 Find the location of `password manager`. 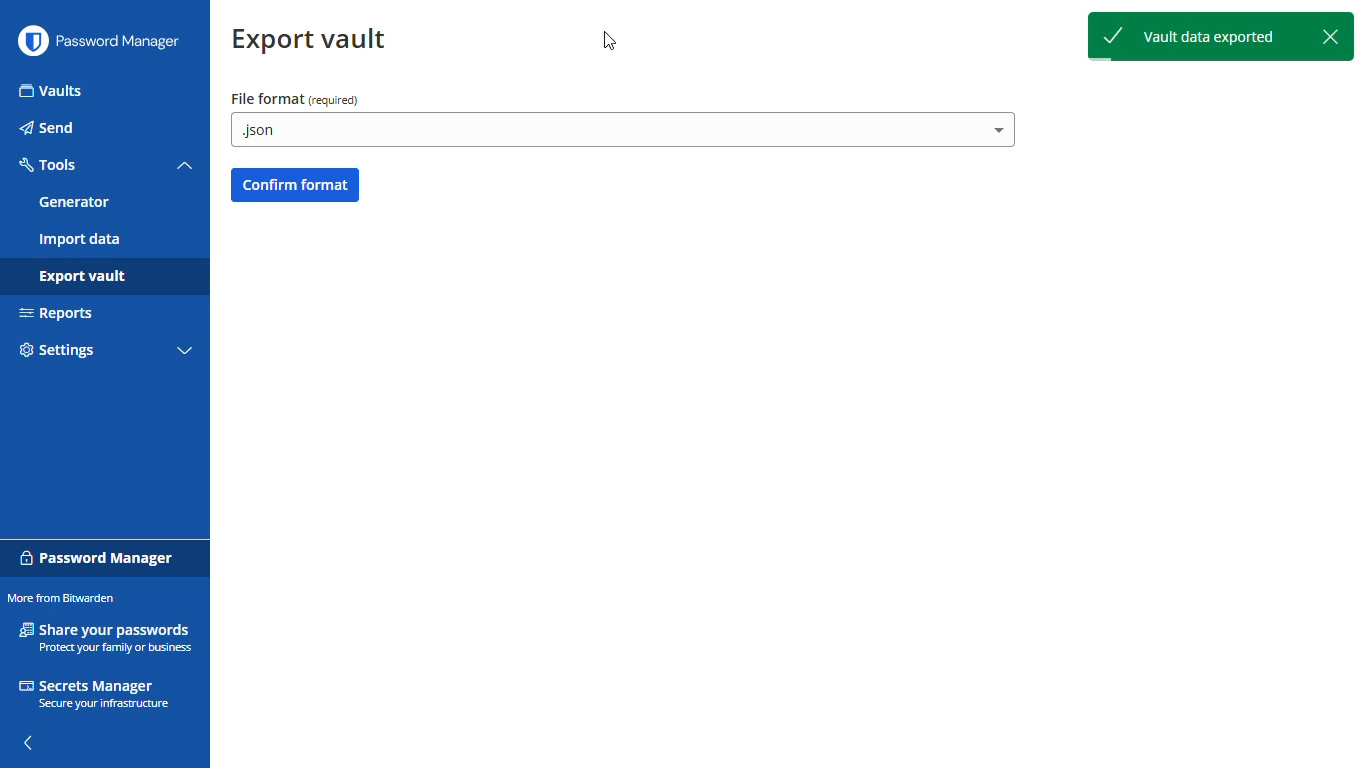

password manager is located at coordinates (123, 42).